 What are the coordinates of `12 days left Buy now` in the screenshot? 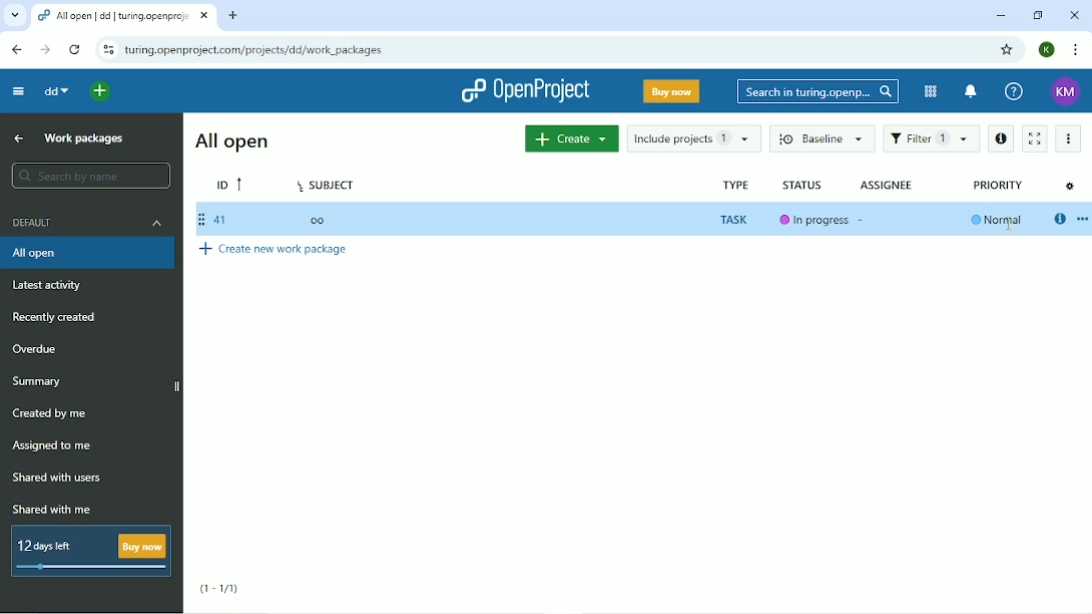 It's located at (88, 551).